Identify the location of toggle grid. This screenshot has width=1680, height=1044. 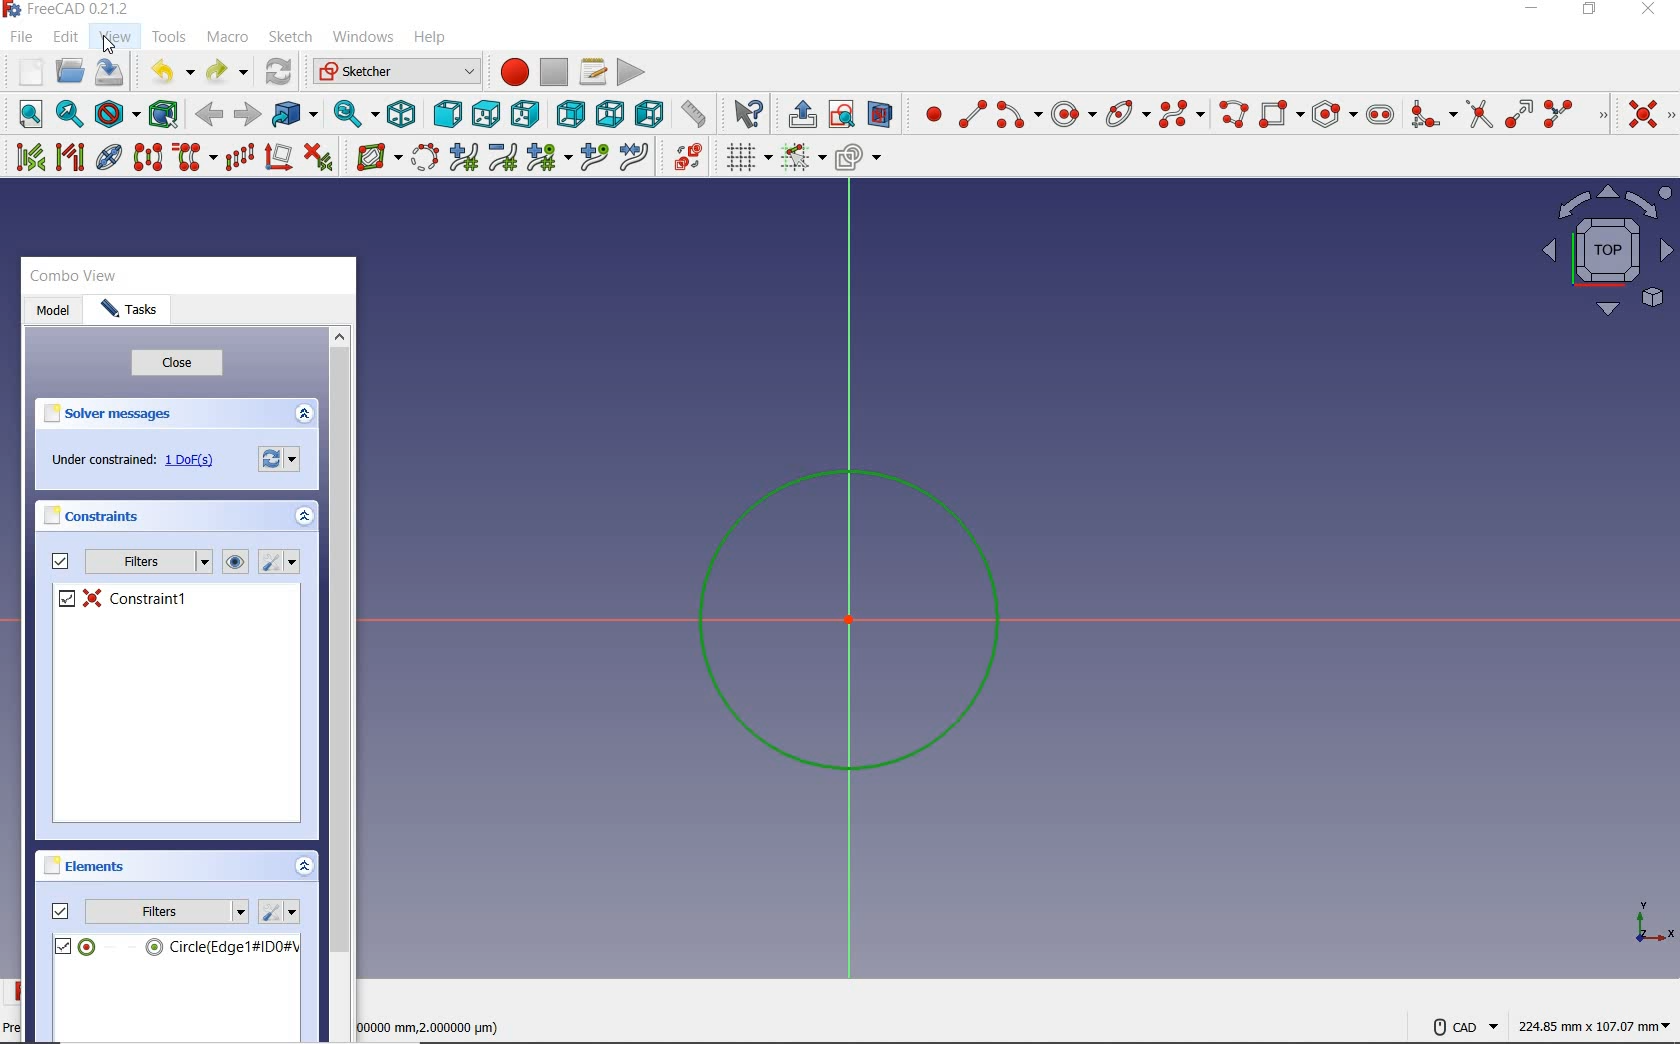
(743, 157).